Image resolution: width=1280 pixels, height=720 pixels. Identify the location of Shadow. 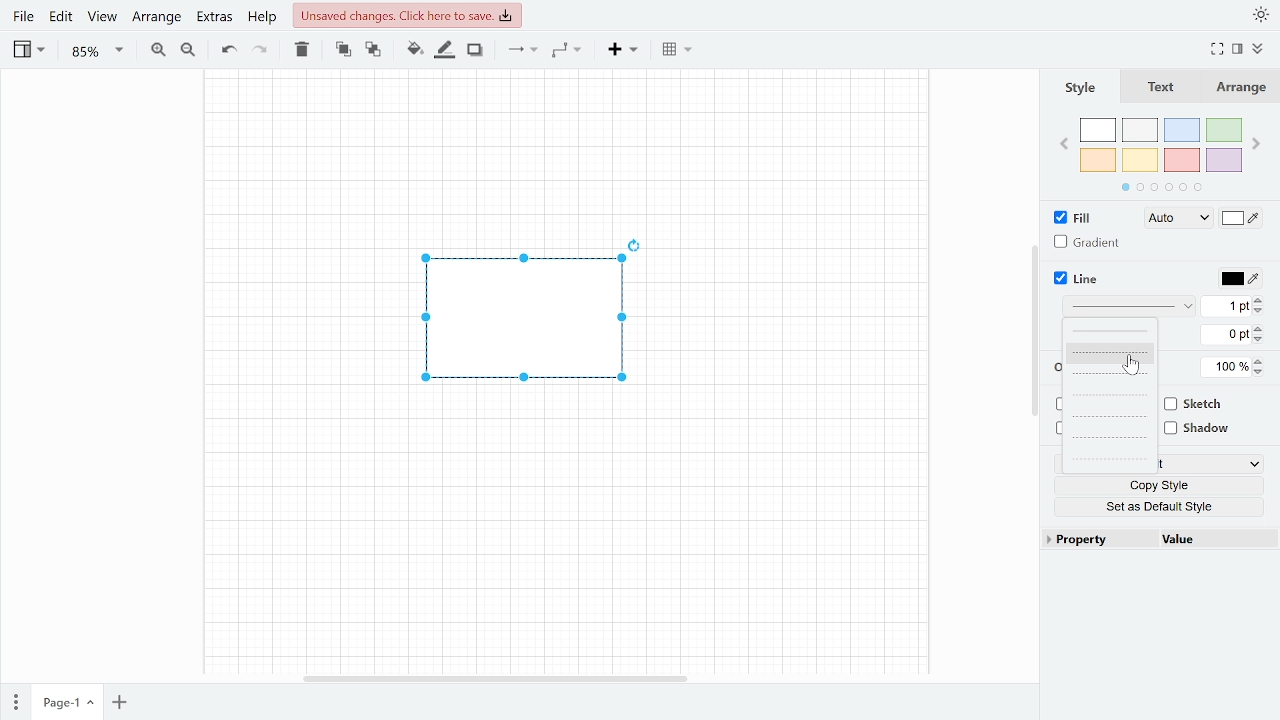
(475, 50).